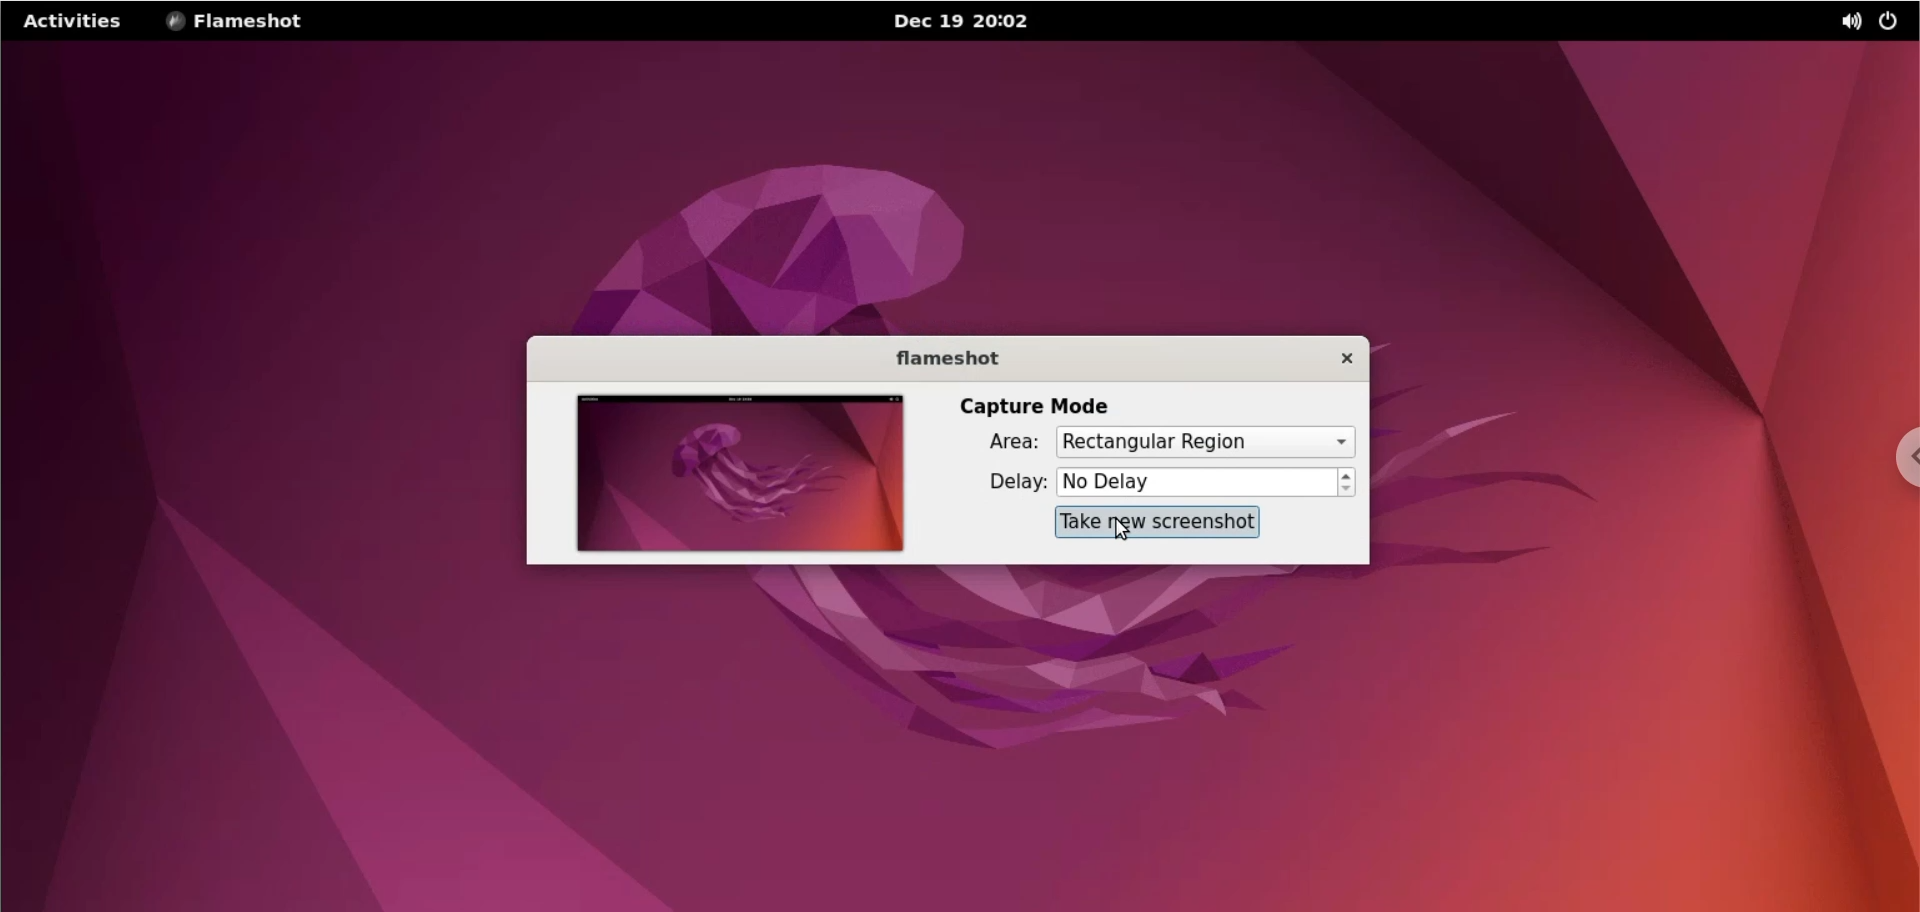  Describe the element at coordinates (725, 473) in the screenshot. I see `screenshot preview ` at that location.